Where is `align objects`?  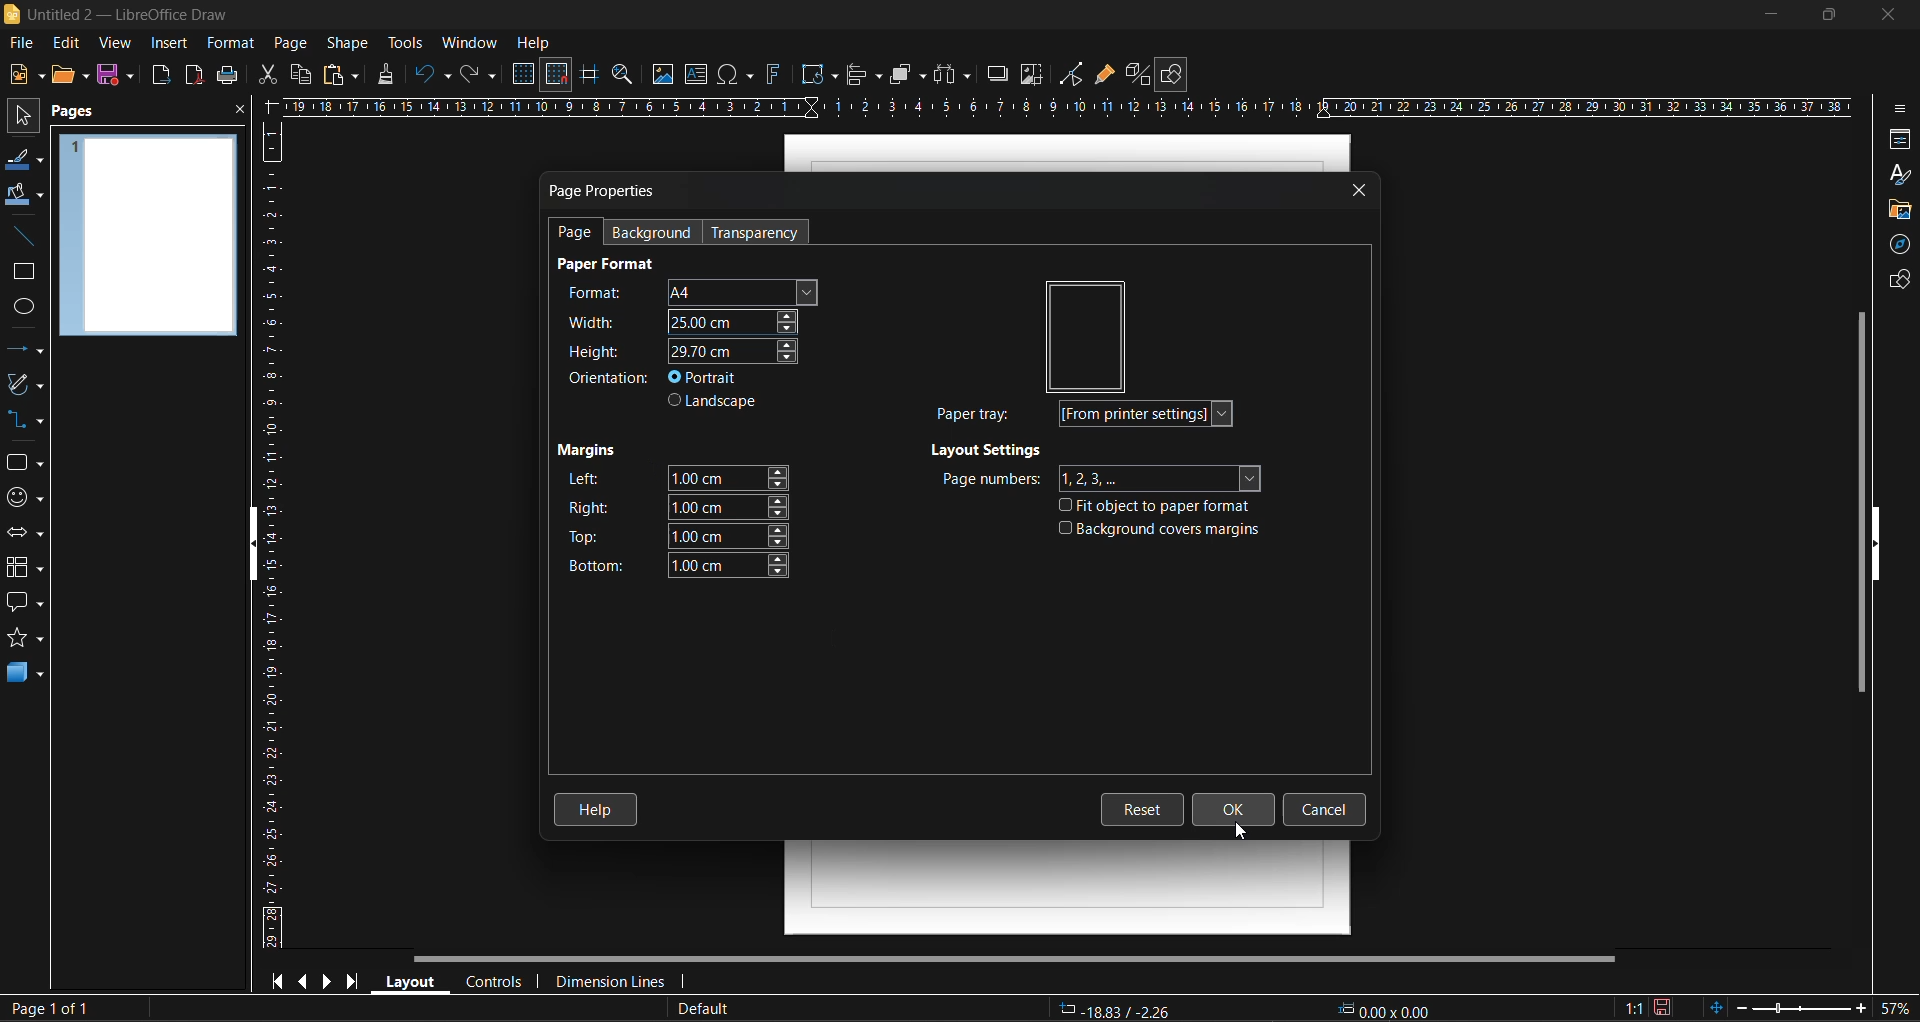 align objects is located at coordinates (865, 77).